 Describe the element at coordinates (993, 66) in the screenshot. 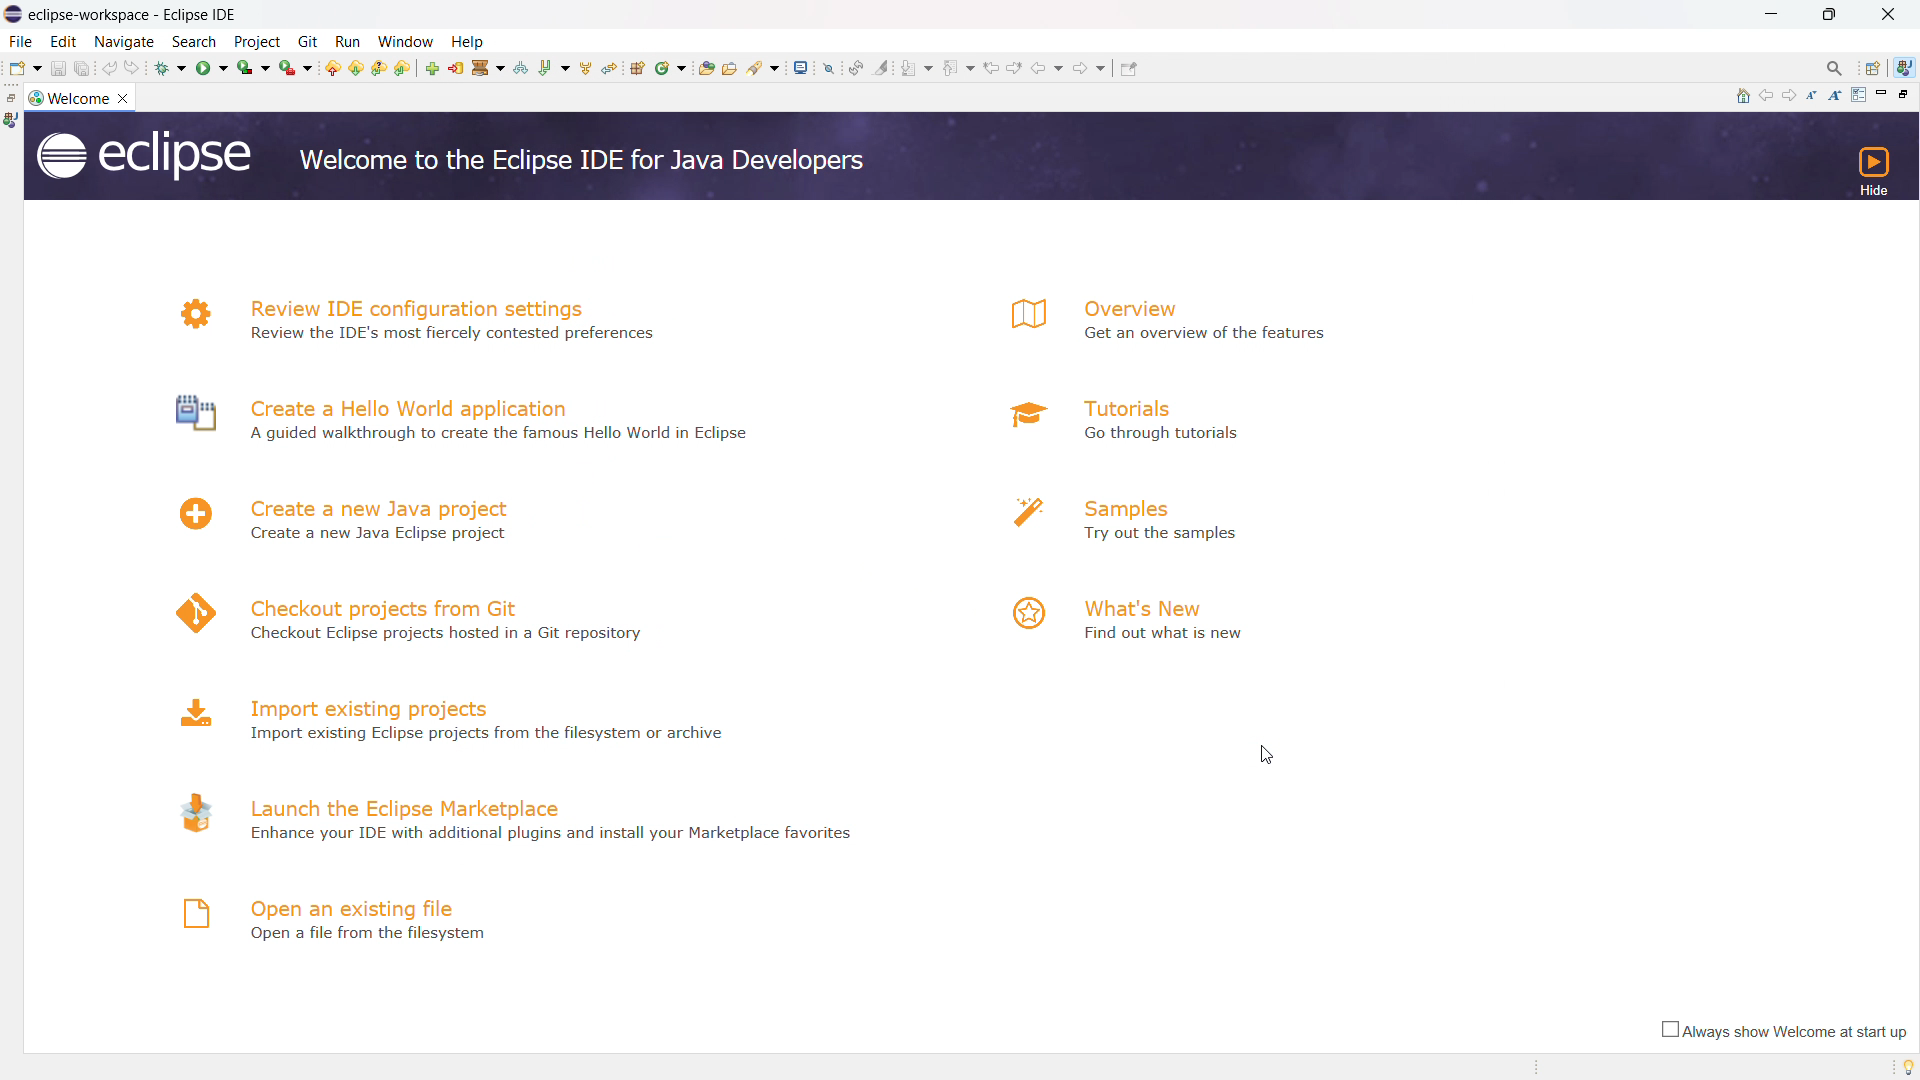

I see `previous edit location` at that location.